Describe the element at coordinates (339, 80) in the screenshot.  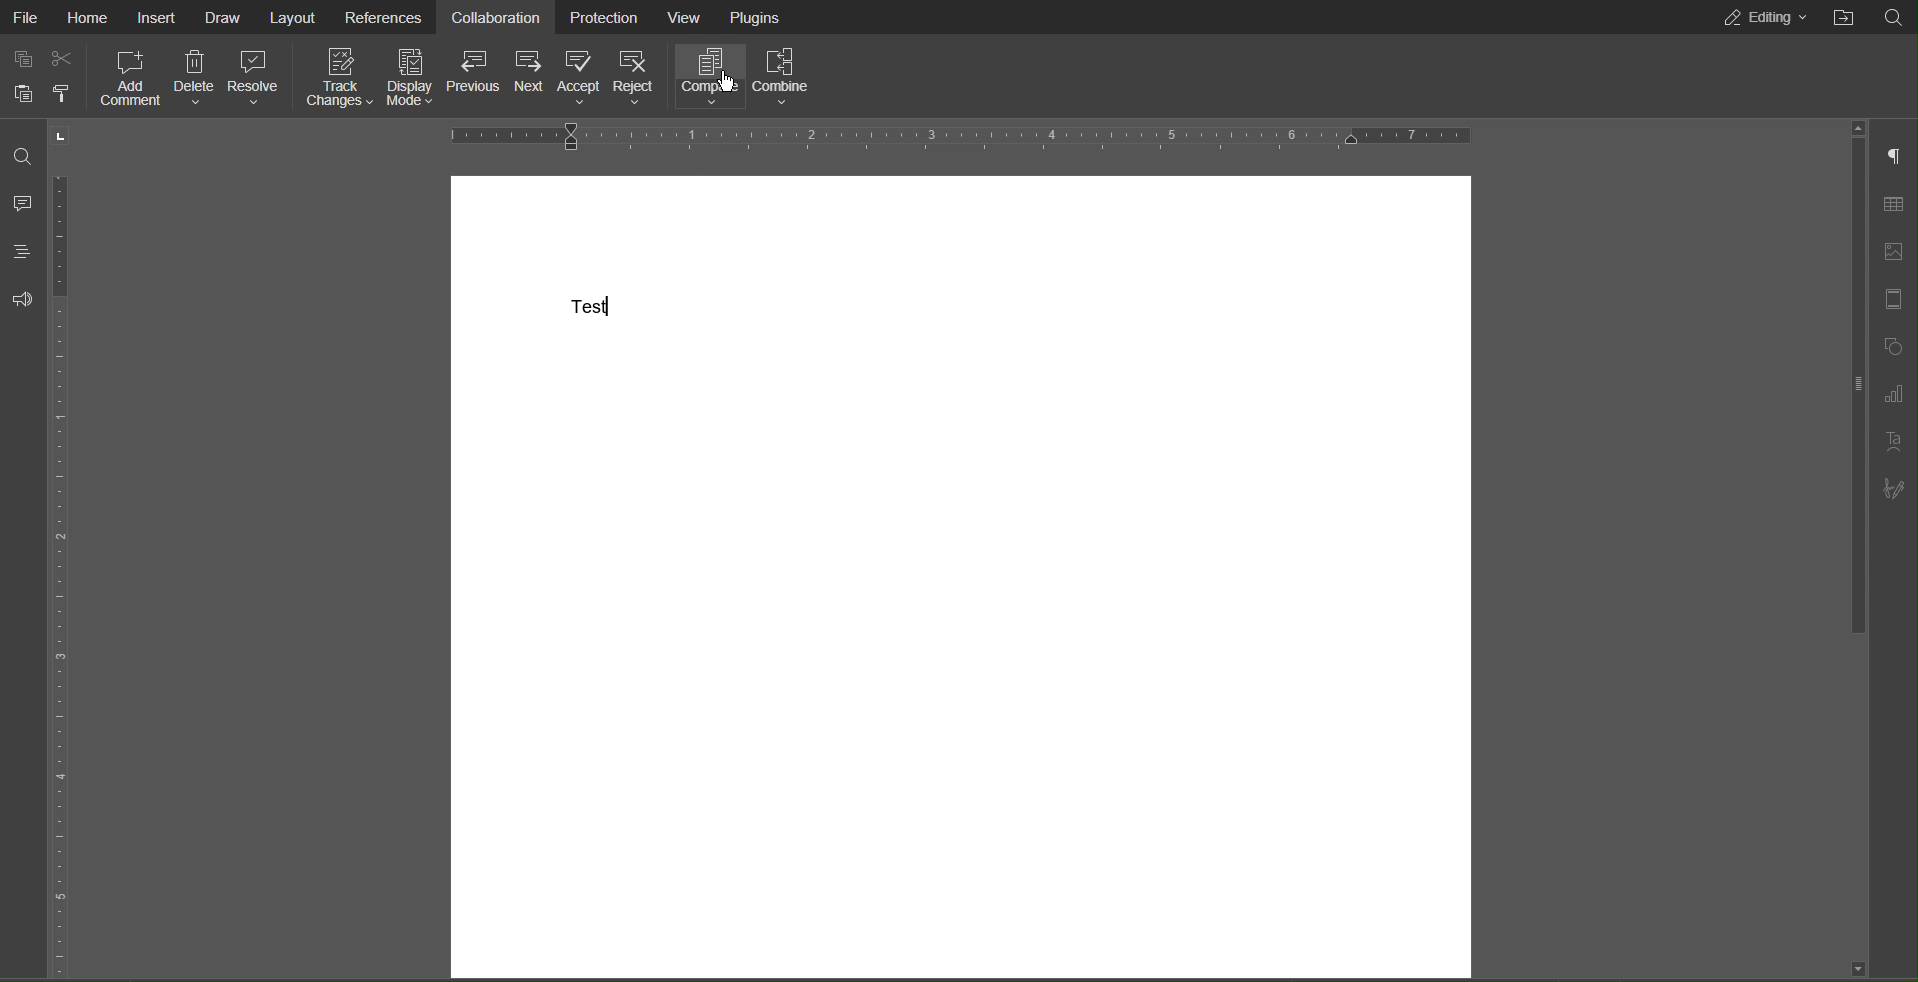
I see `Track Changes` at that location.